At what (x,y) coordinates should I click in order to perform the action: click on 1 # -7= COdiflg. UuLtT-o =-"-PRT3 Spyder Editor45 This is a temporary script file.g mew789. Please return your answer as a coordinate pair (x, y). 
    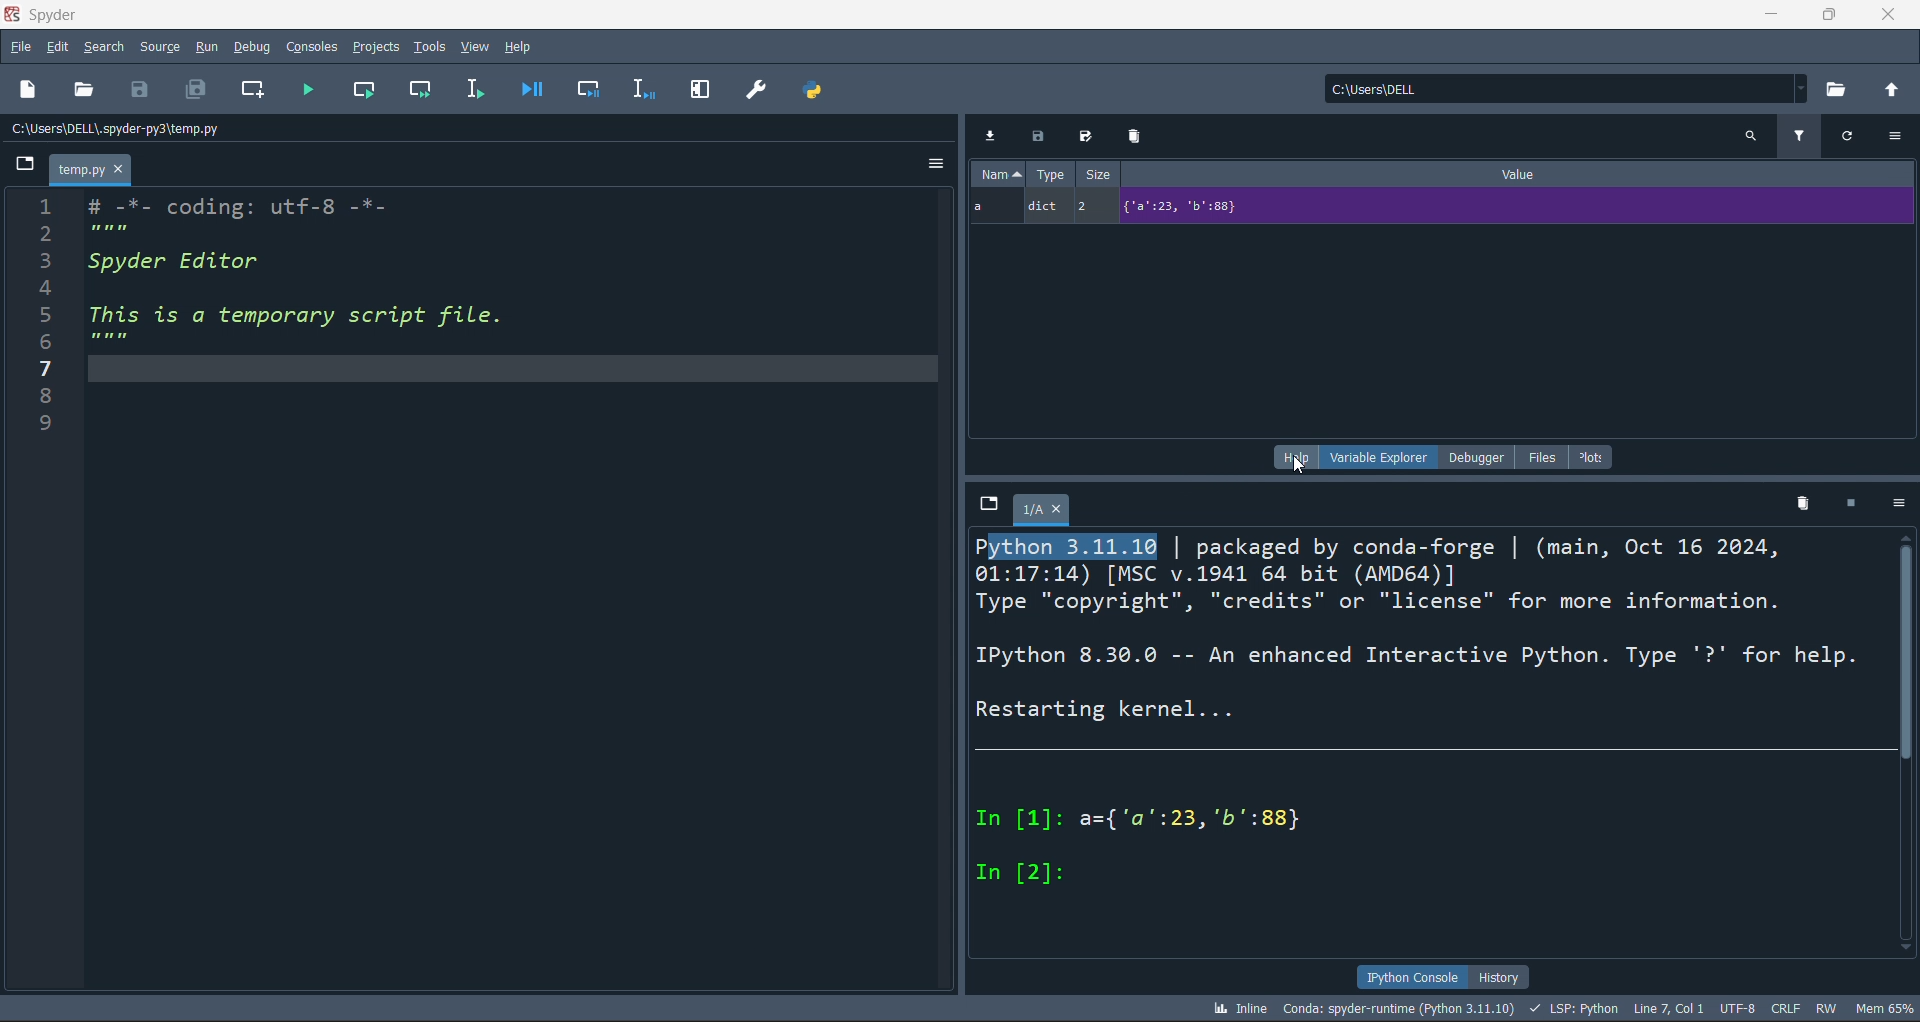
    Looking at the image, I should click on (292, 314).